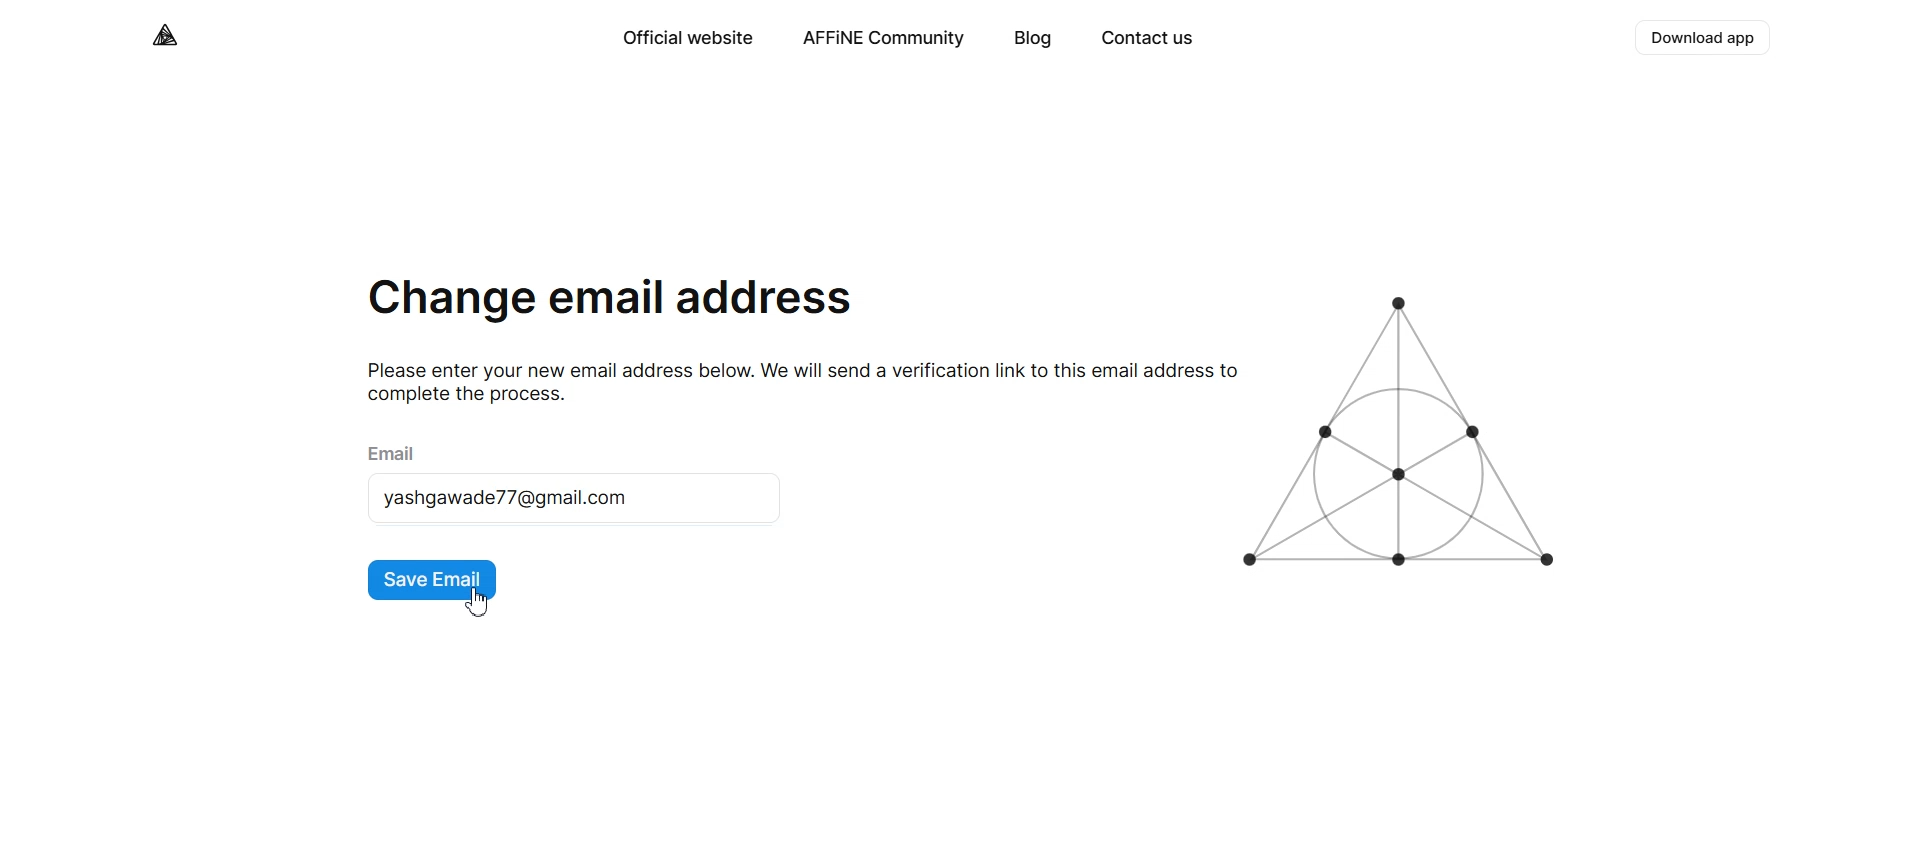 This screenshot has height=868, width=1920. I want to click on Blog, so click(1033, 40).